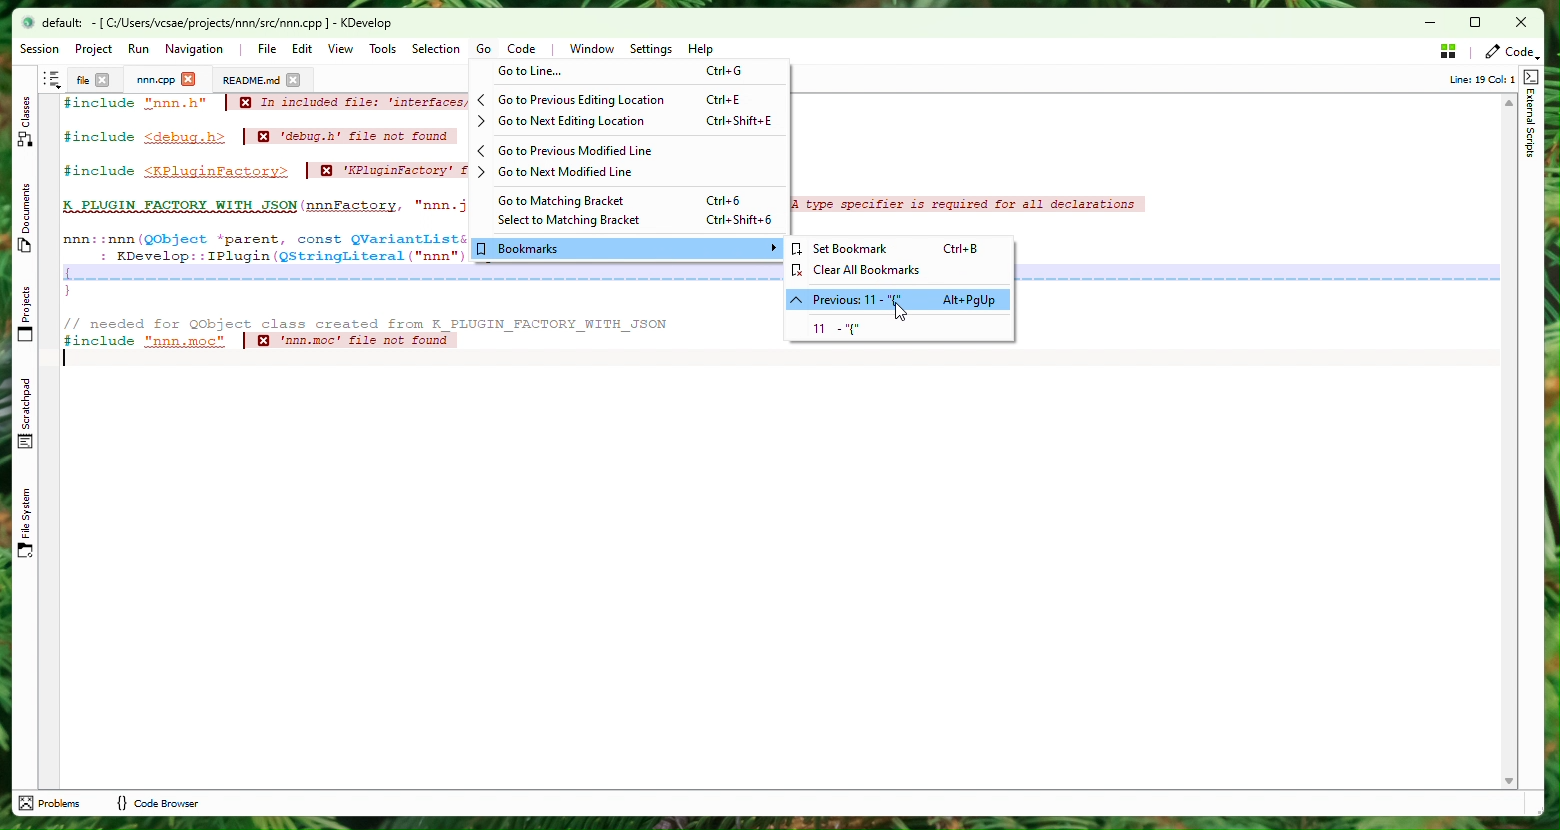 The width and height of the screenshot is (1560, 830). I want to click on Scratchpad, so click(28, 414).